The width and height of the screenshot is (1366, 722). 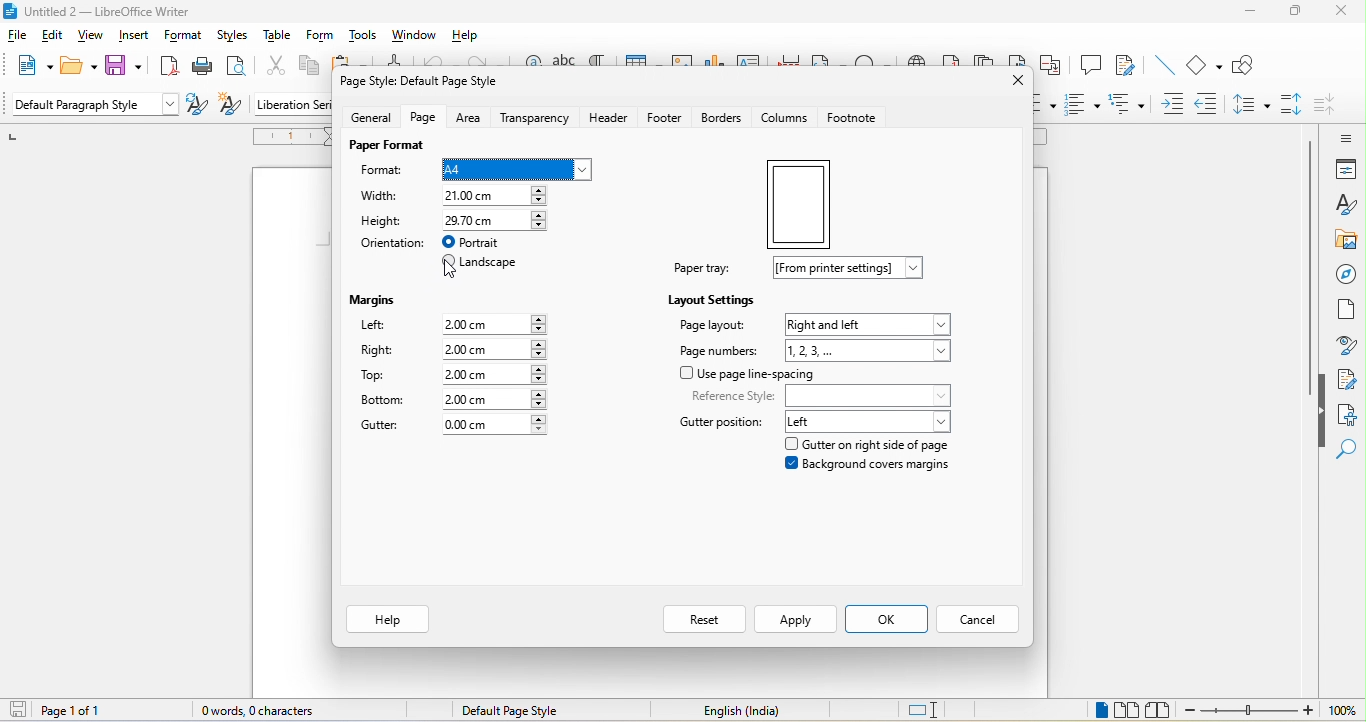 I want to click on a4, so click(x=516, y=168).